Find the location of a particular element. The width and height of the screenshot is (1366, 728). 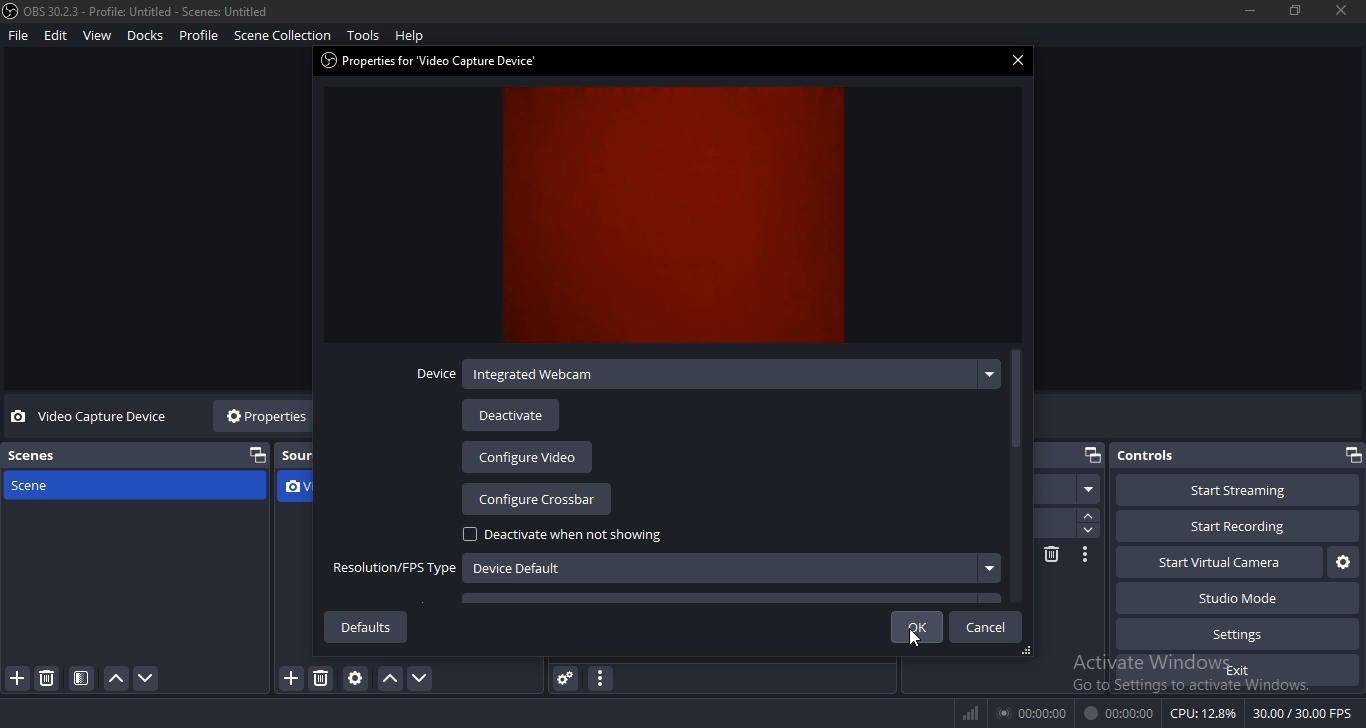

image is located at coordinates (678, 218).